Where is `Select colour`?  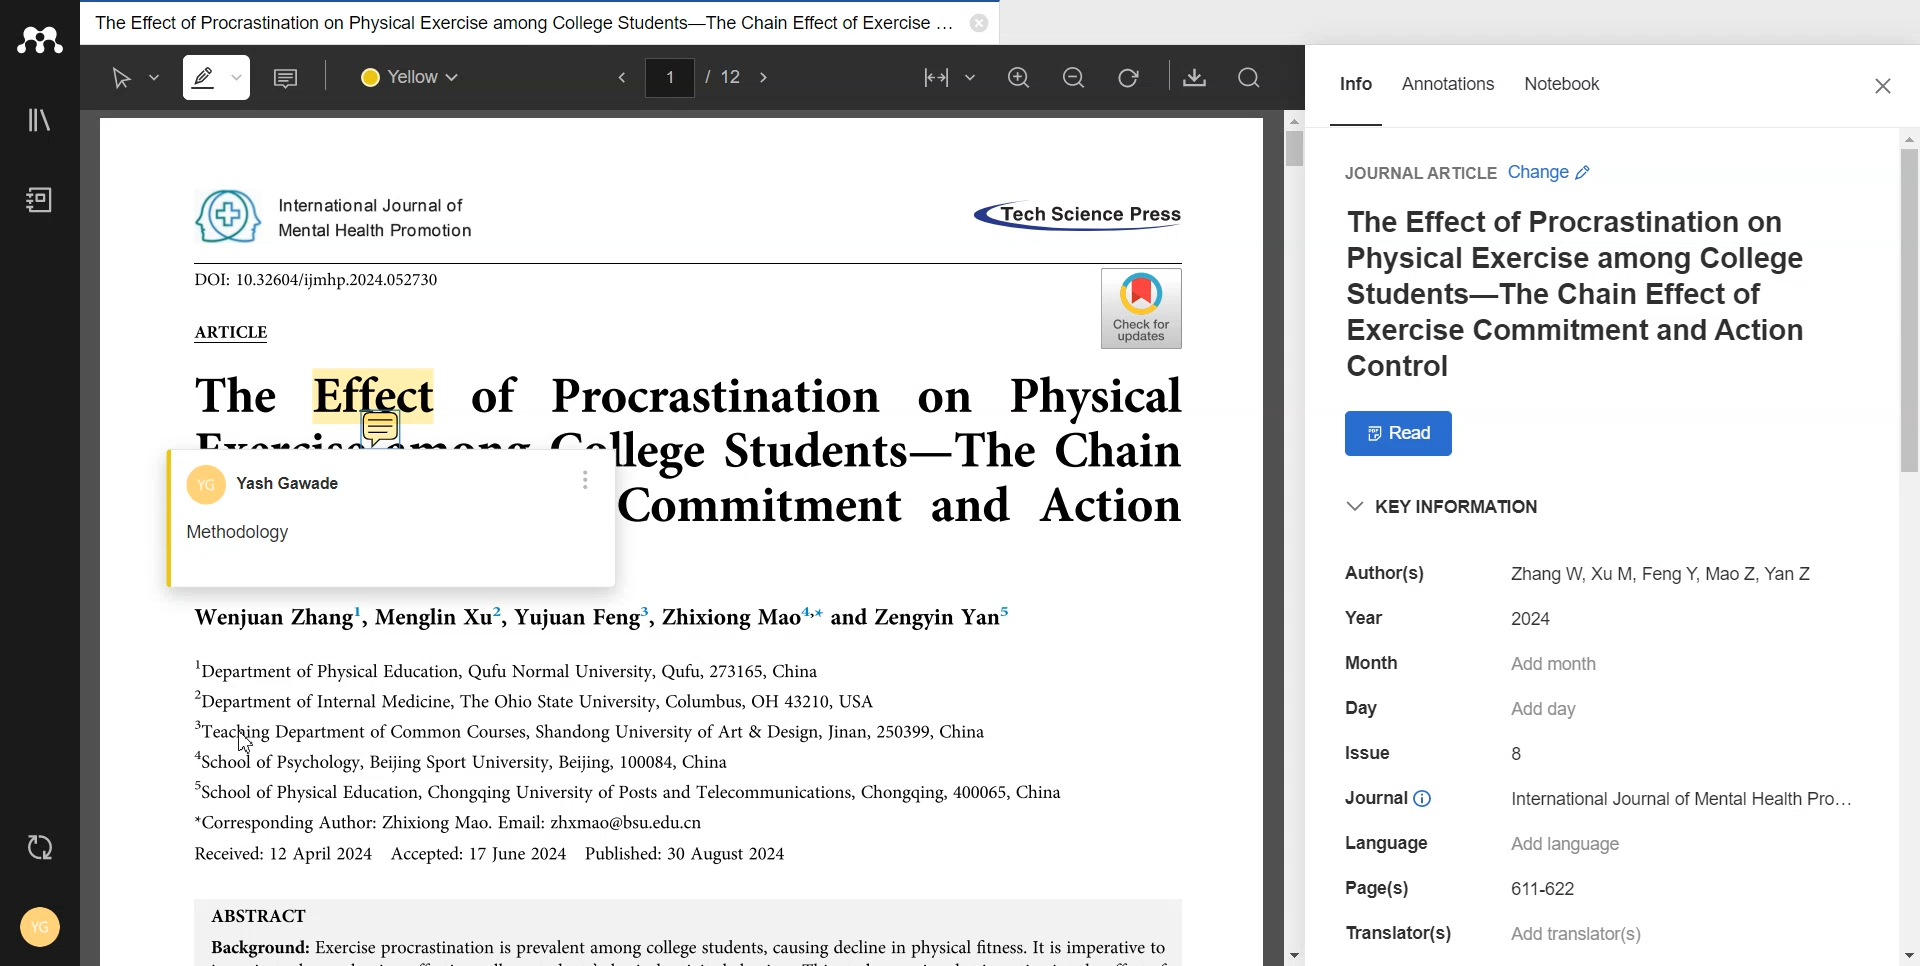 Select colour is located at coordinates (414, 79).